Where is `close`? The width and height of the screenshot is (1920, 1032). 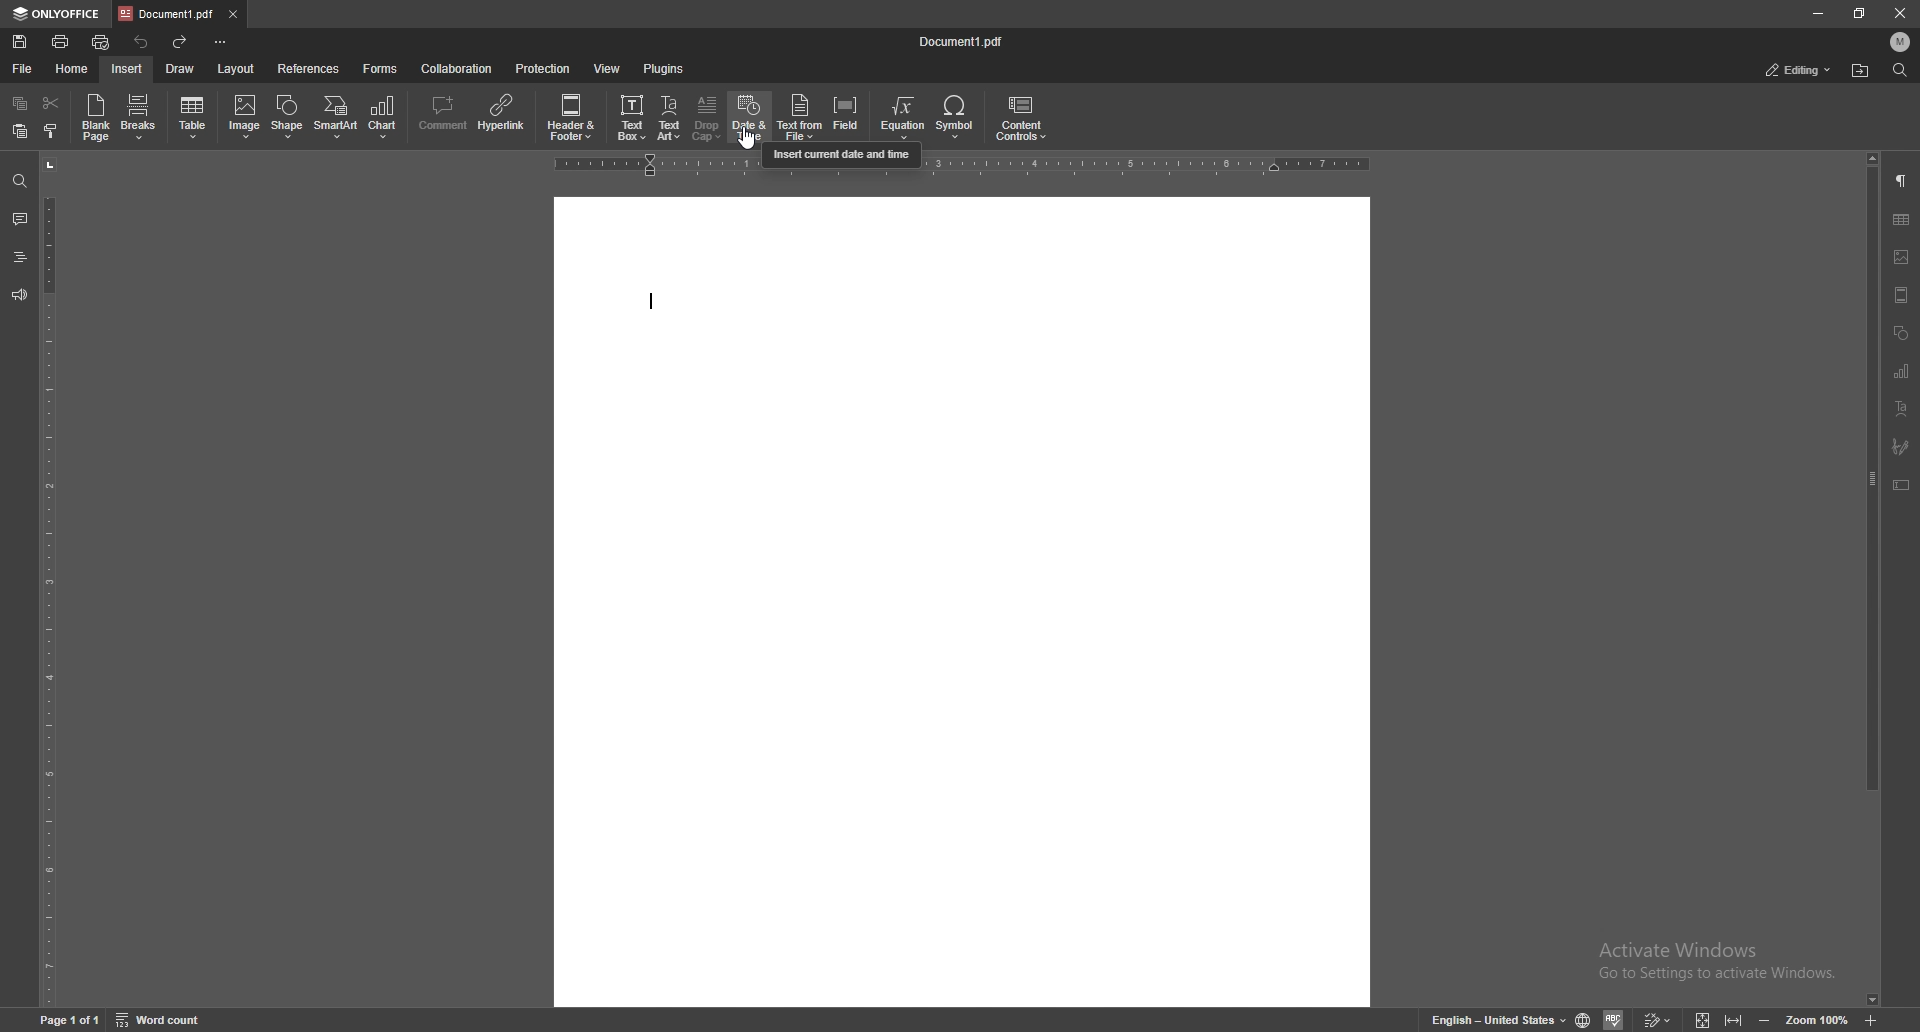
close is located at coordinates (1899, 13).